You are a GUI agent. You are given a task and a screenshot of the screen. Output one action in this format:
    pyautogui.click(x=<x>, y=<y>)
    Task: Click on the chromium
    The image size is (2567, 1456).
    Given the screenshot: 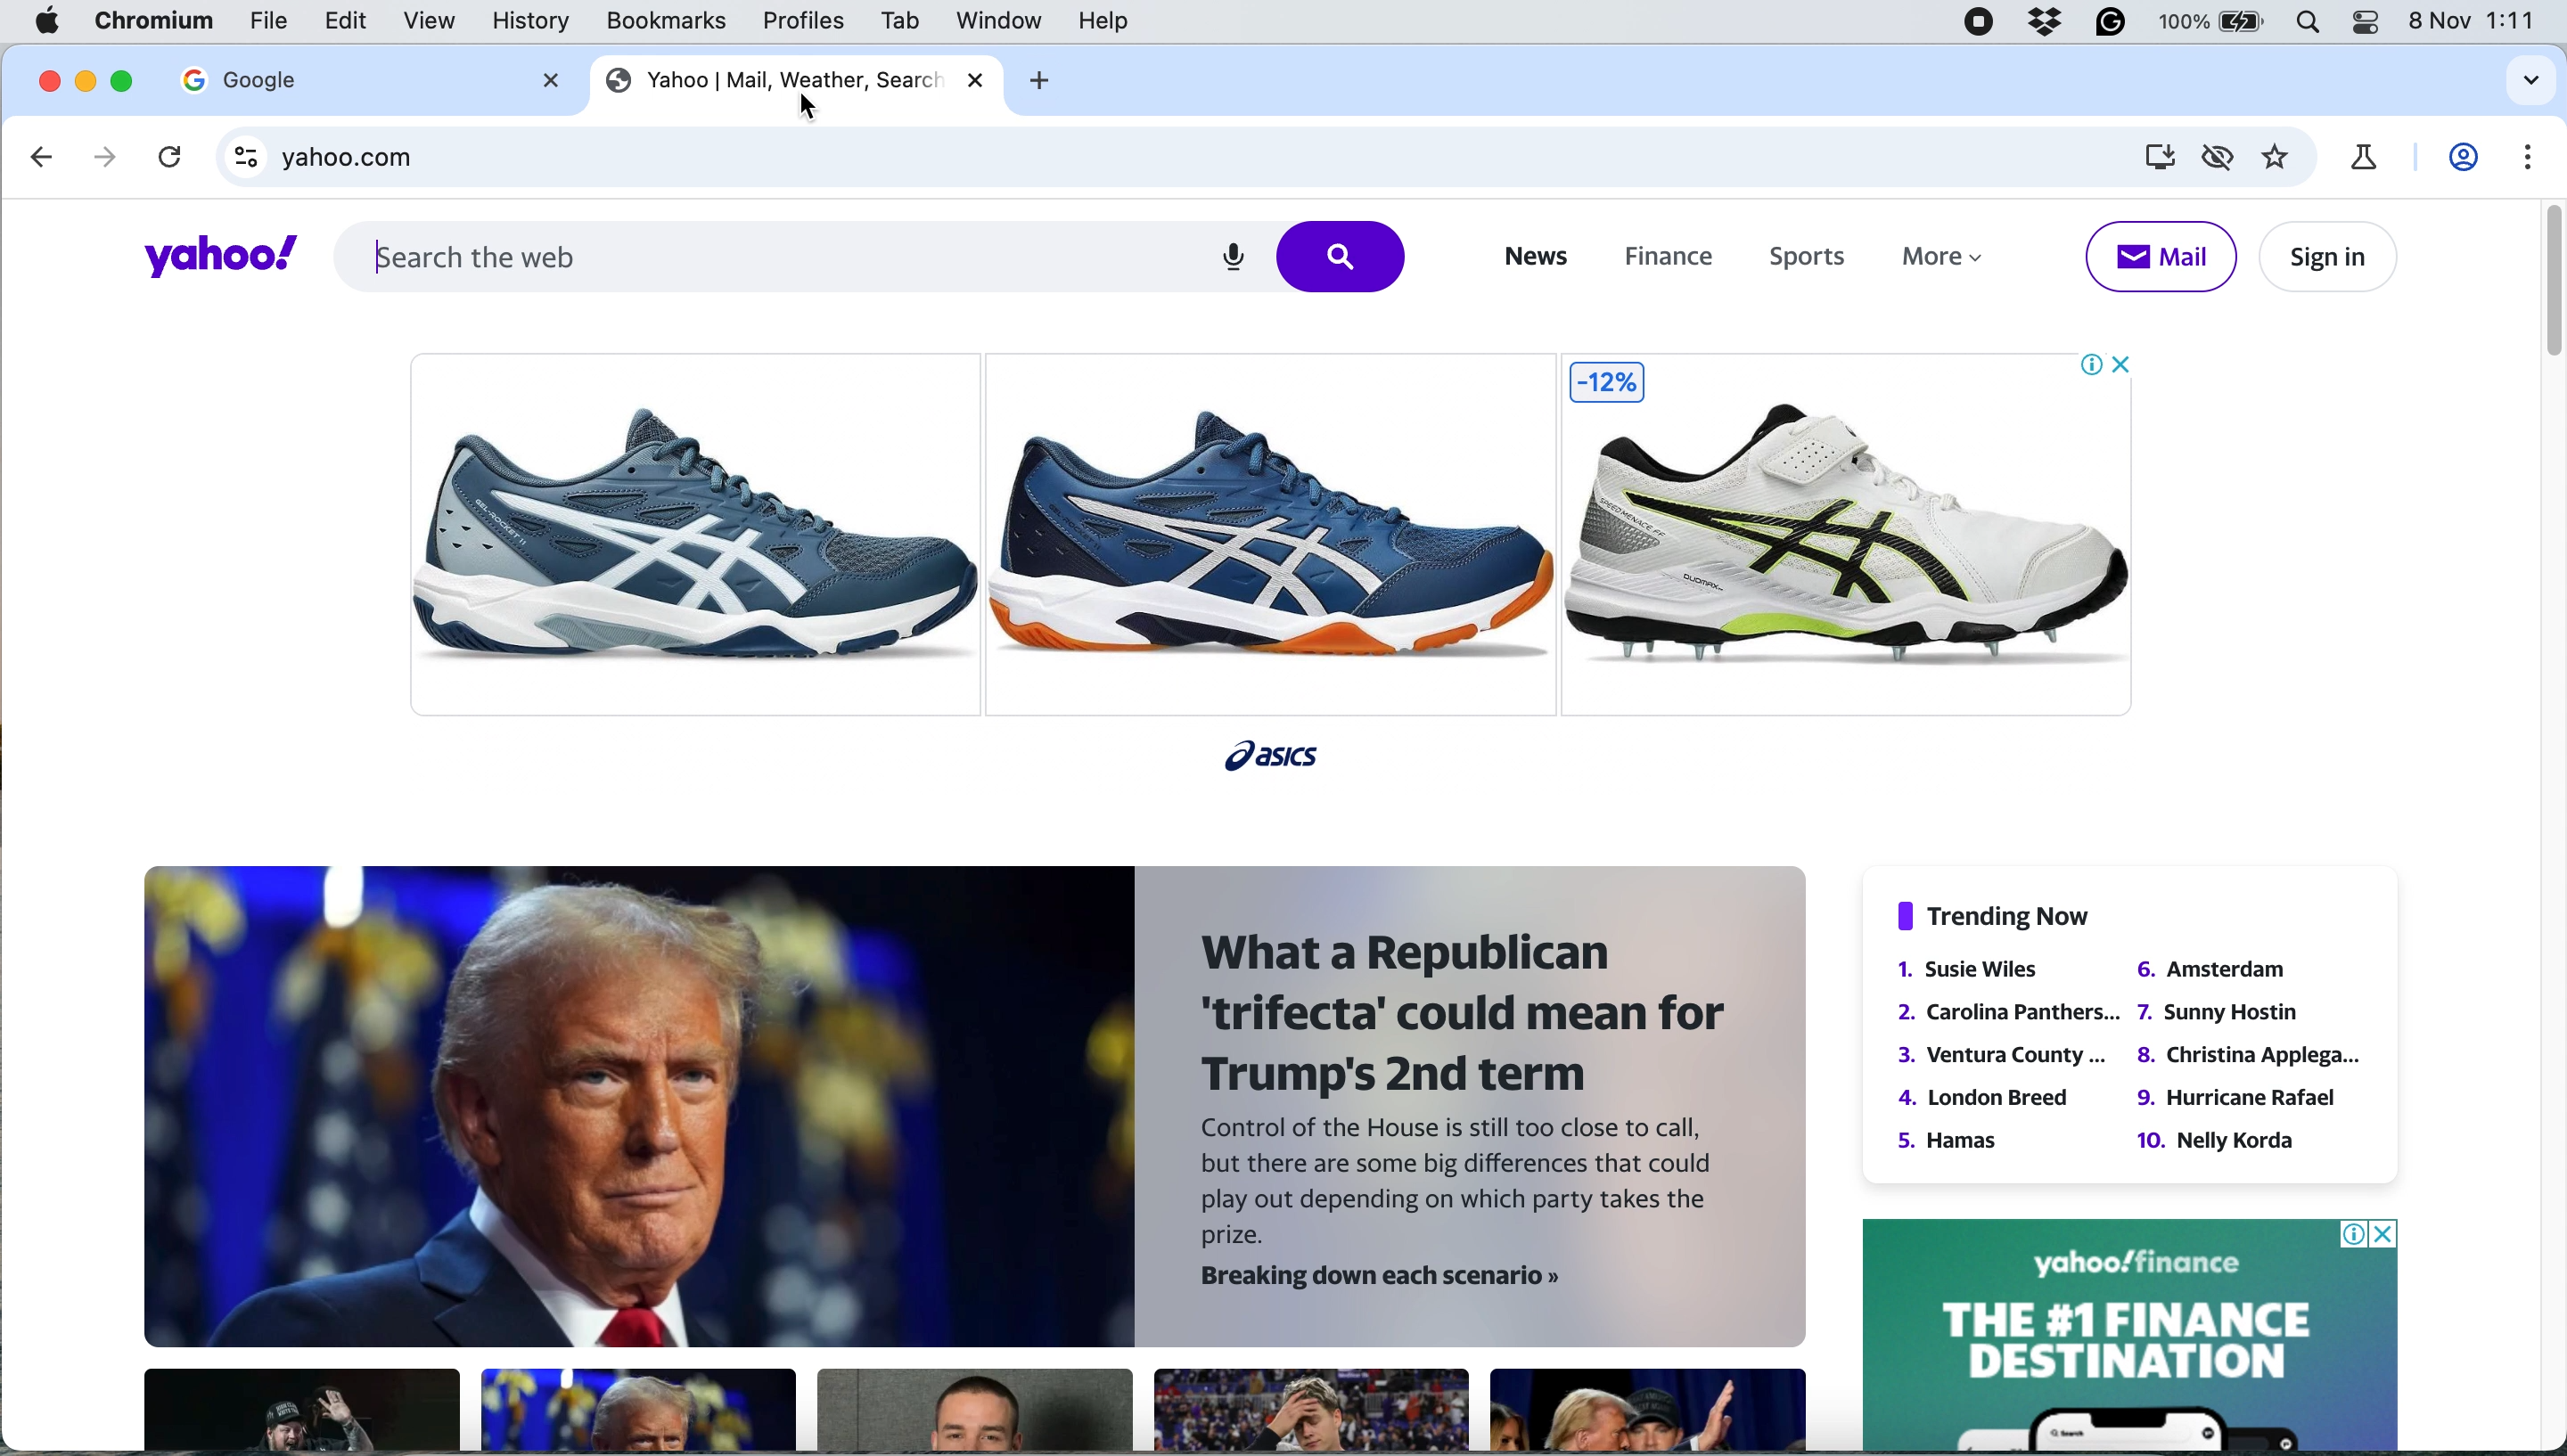 What is the action you would take?
    pyautogui.click(x=155, y=22)
    